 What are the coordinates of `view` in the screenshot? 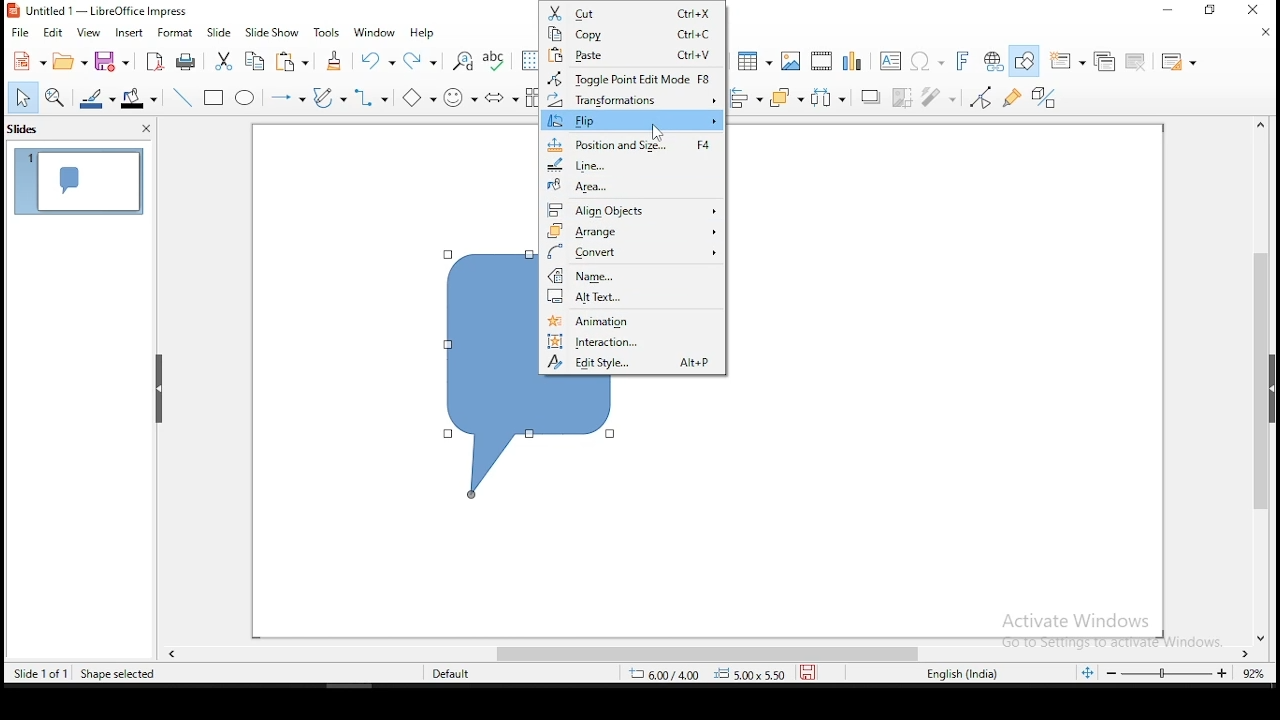 It's located at (91, 33).